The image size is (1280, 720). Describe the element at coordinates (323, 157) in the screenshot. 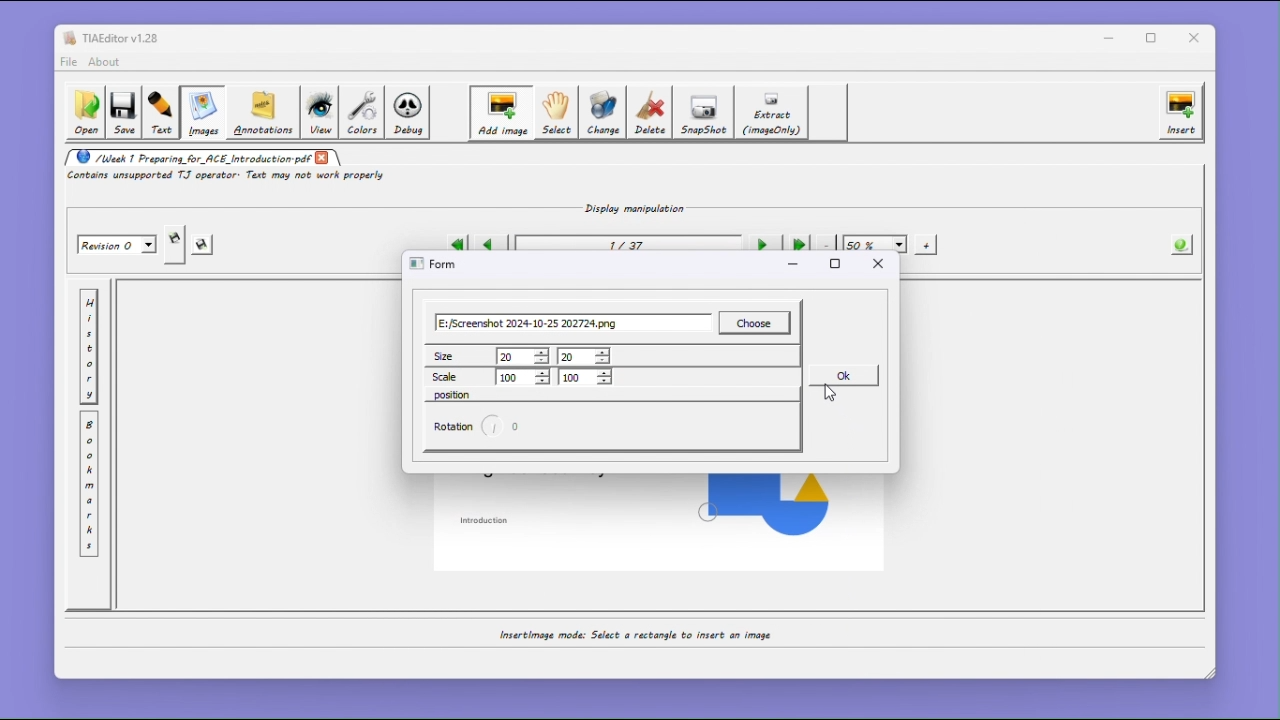

I see `close` at that location.